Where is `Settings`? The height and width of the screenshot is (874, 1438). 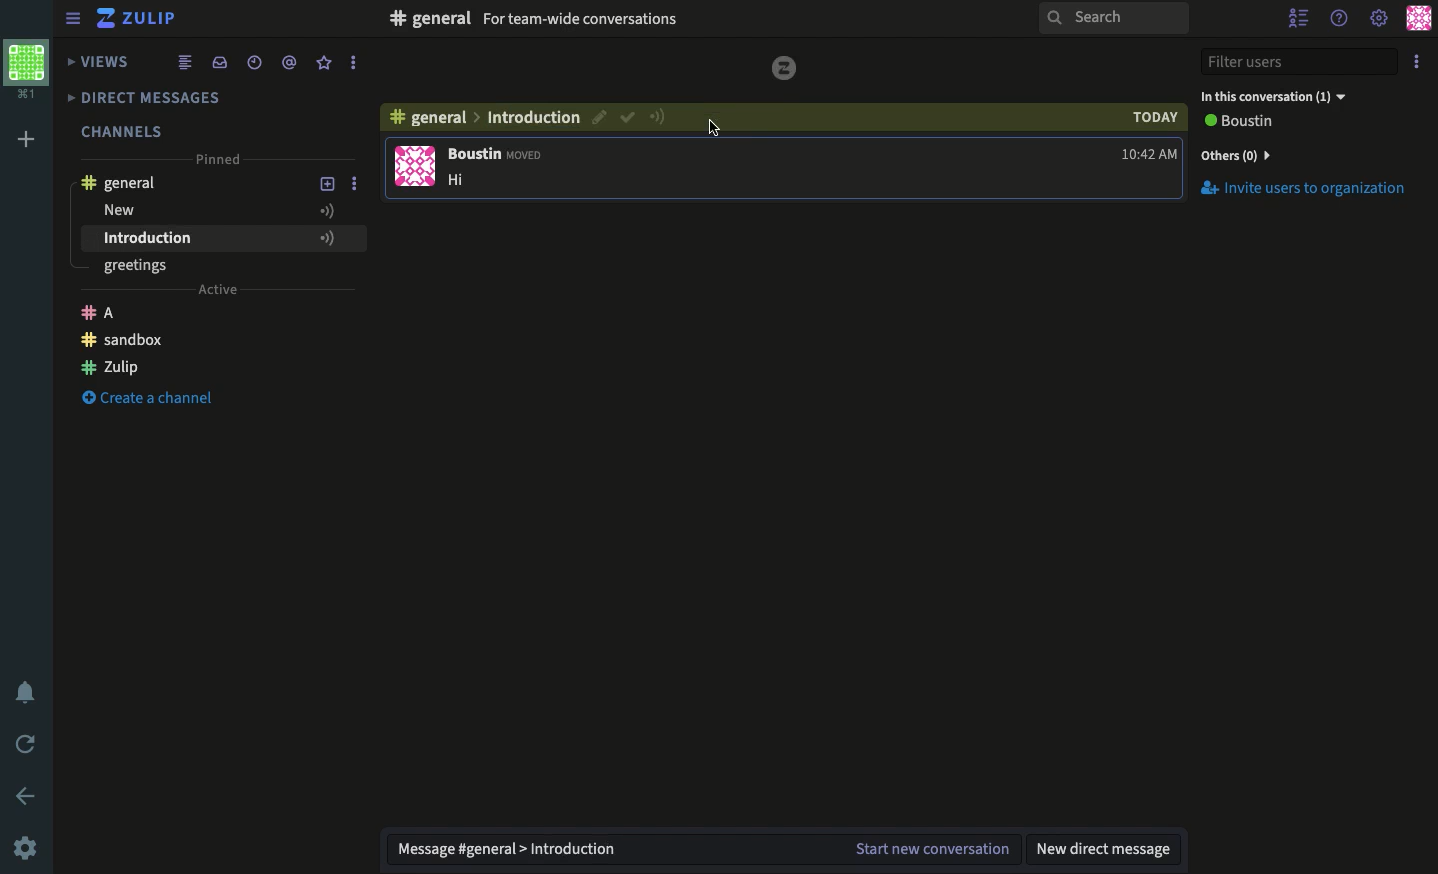 Settings is located at coordinates (1379, 20).